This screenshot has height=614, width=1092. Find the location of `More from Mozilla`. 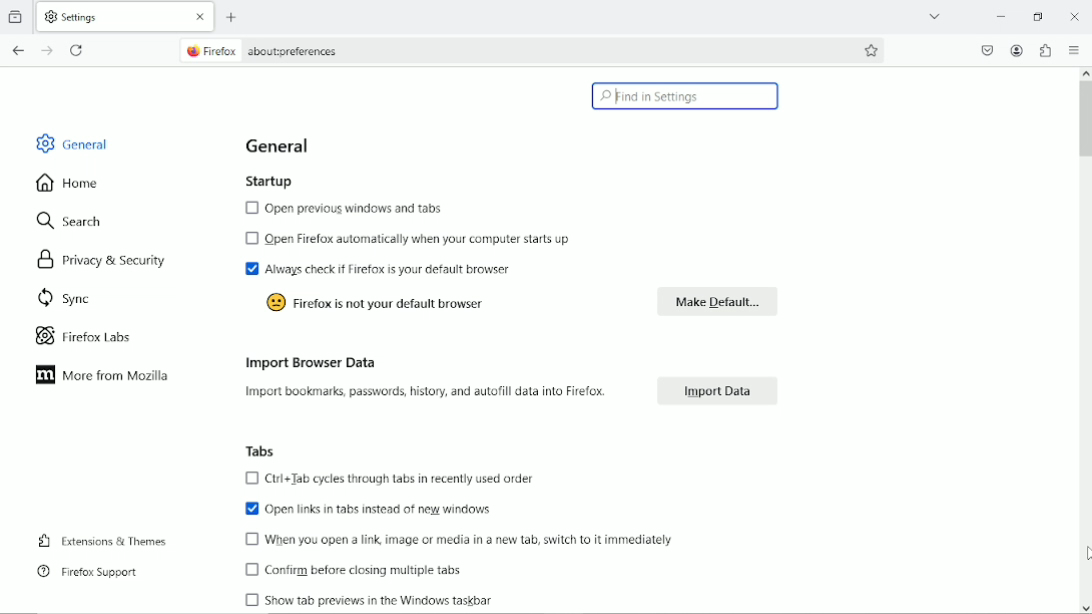

More from Mozilla is located at coordinates (100, 376).